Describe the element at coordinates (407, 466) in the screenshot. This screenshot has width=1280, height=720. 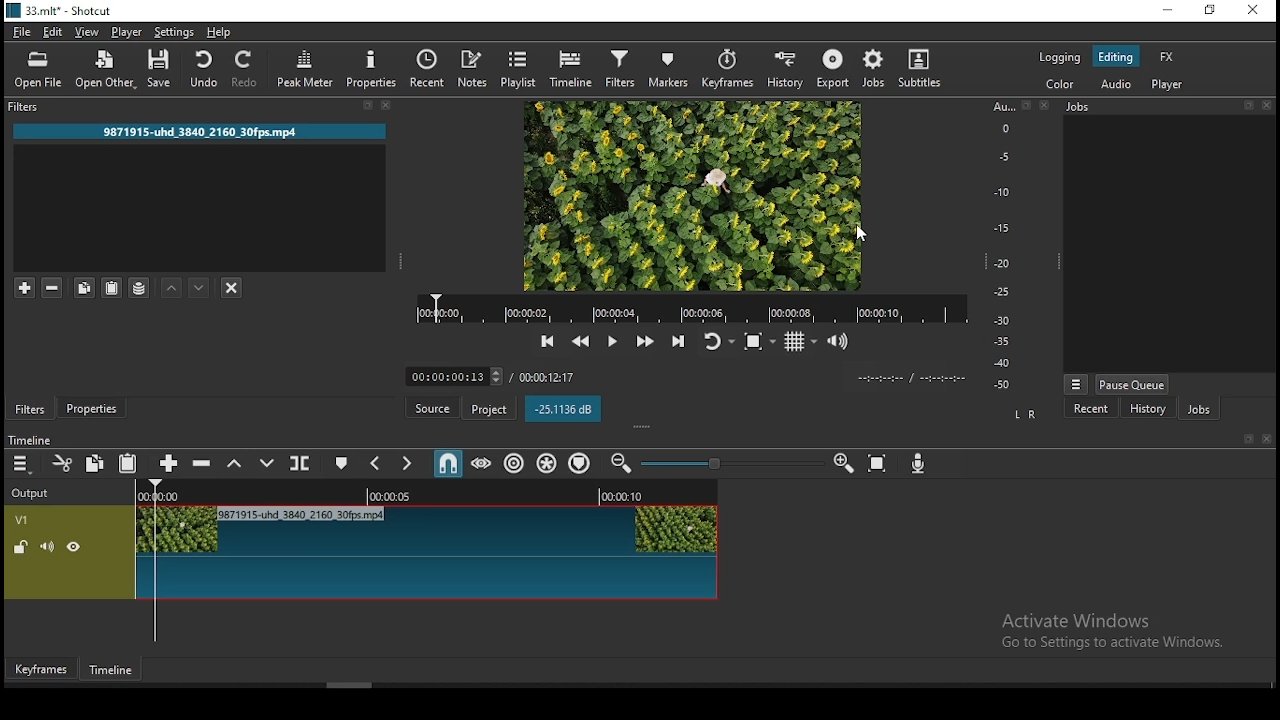
I see `next marker` at that location.